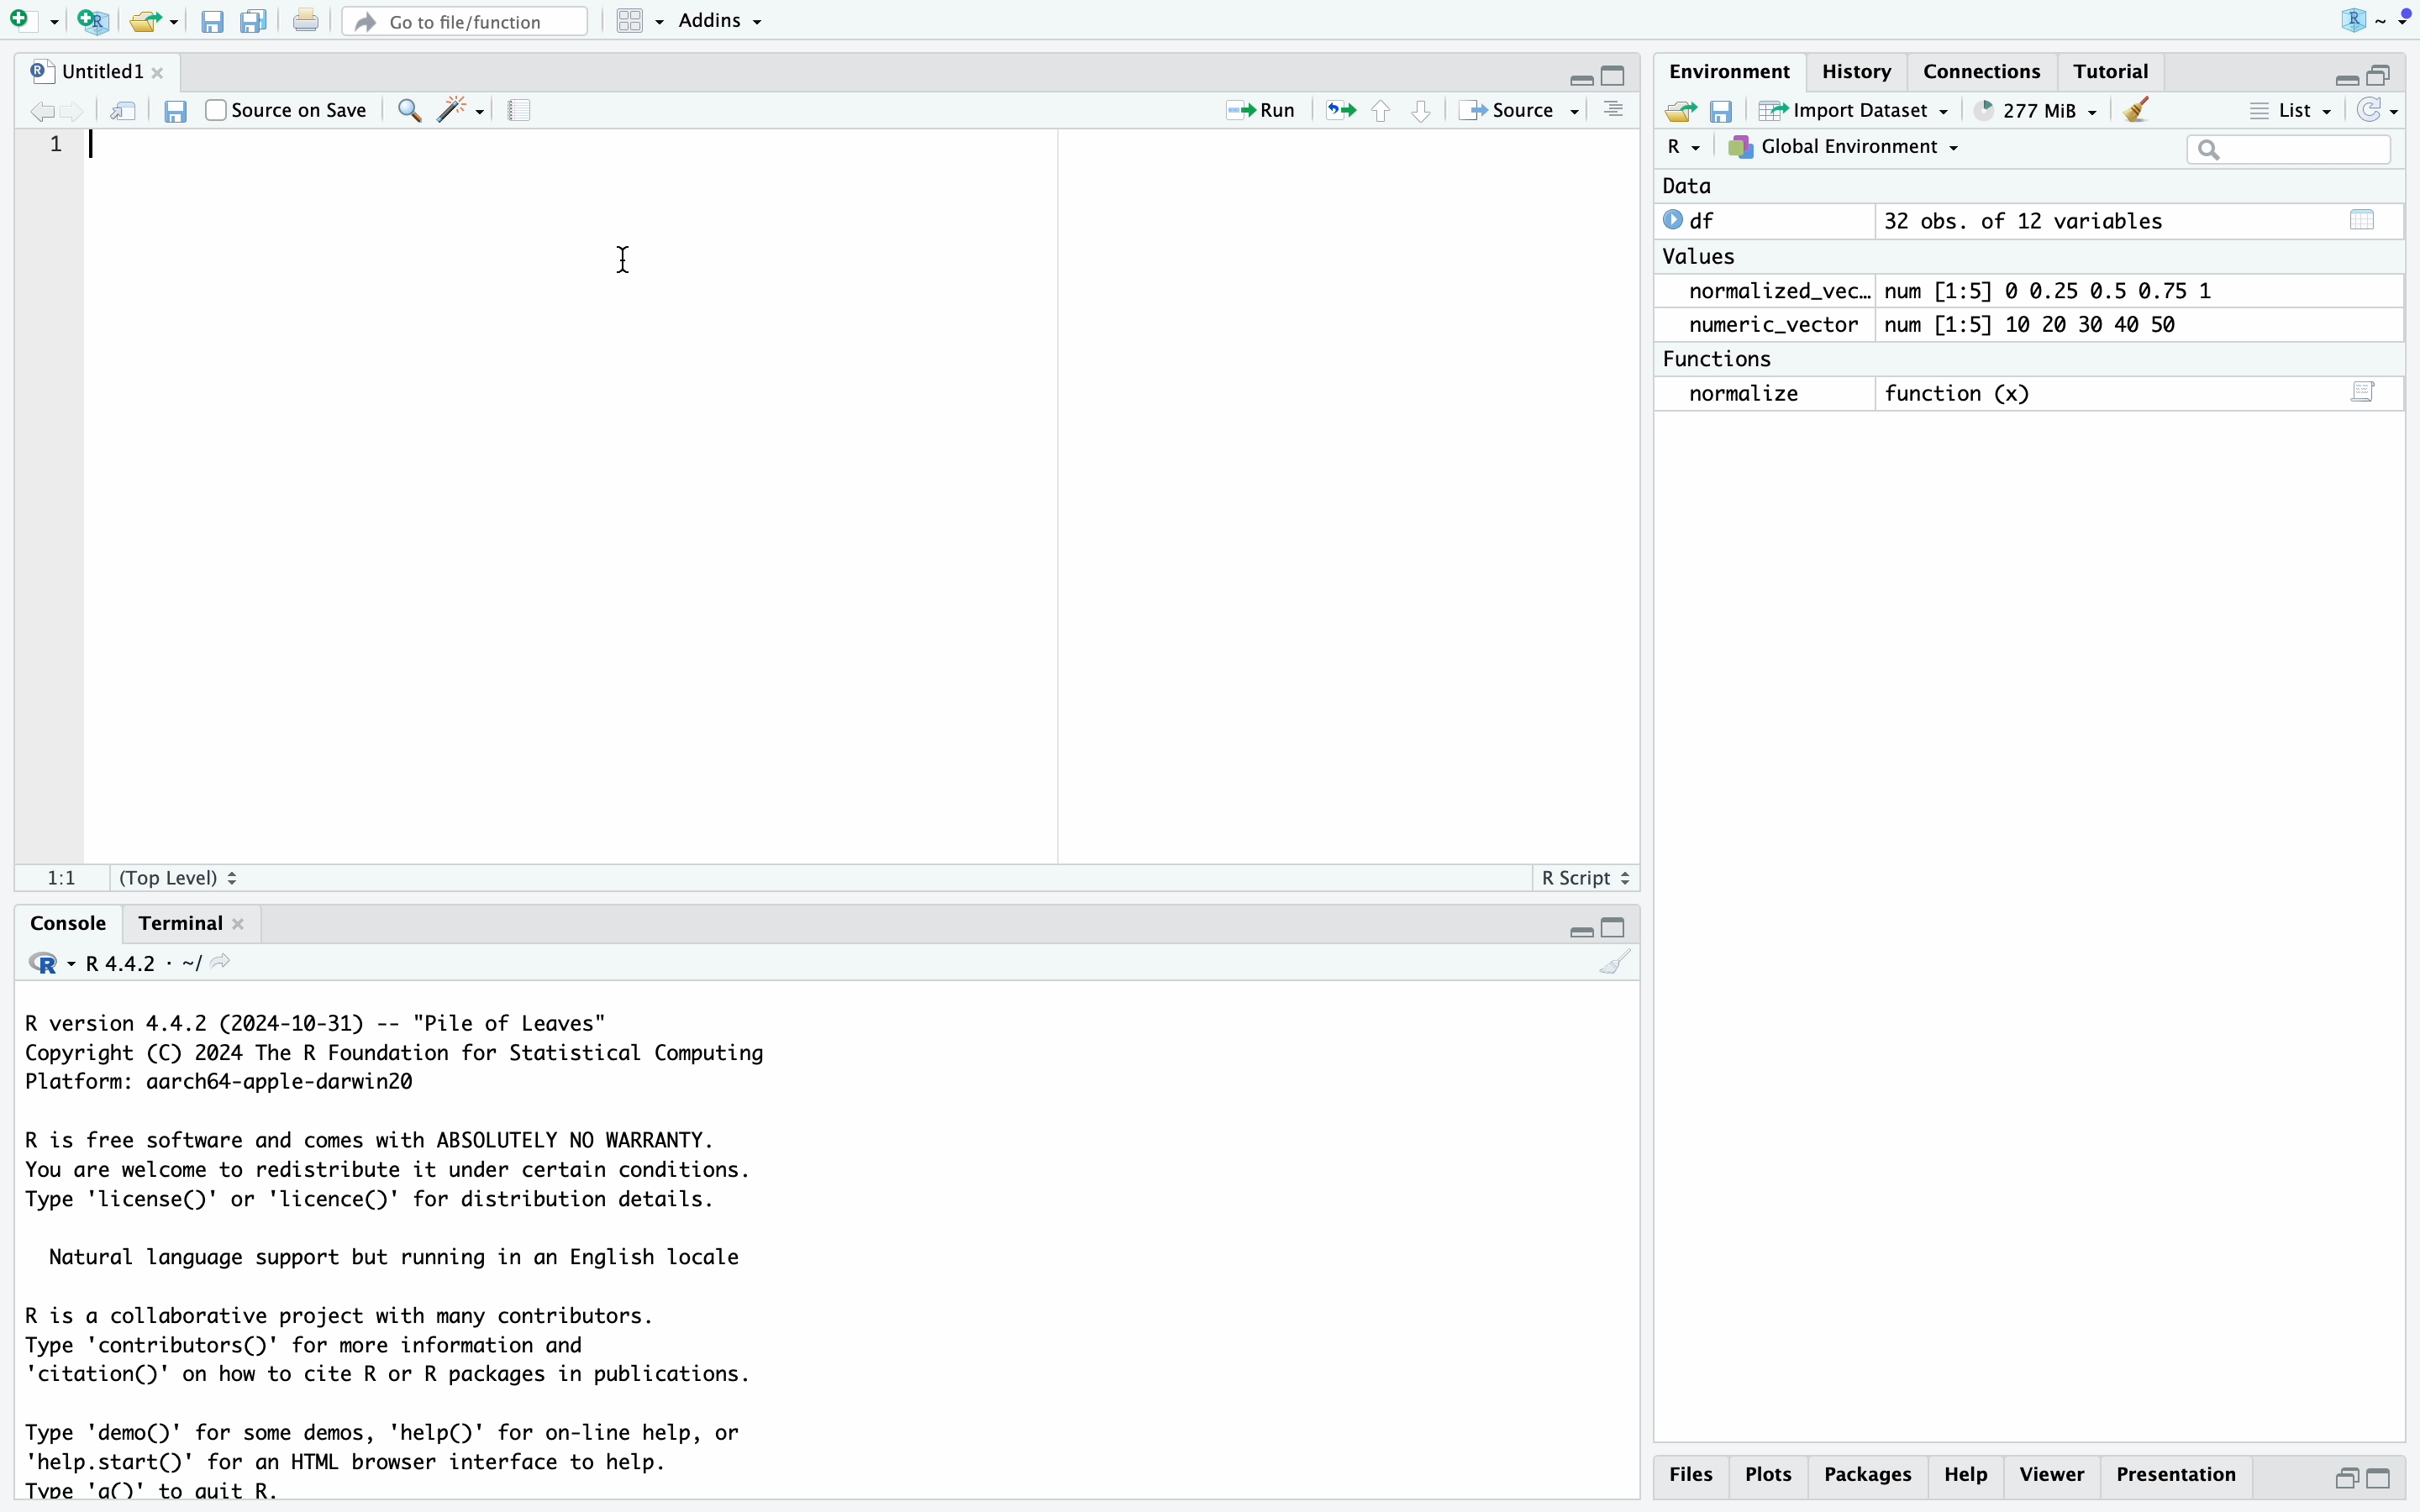 The height and width of the screenshot is (1512, 2420). Describe the element at coordinates (414, 1251) in the screenshot. I see `R version 4.4.2 (2024-10-31) -- "Pile of Leaves"

Copyright (C) 2024 The R Foundation for Statistical Computing

Platform: aarch64-apple-darwin2@

R is free software and comes with ABSOLUTELY NO WARRANTY.

You are welcome to redistribute it under certain conditions.

Type 'license()' or 'licence()' for distribution details.
Natural language support but running in an English locale

R is a collaborative project with many contributors.

Type 'contributors()' for more information and

'citation()' on how to cite R or R packages in publications.

Type 'demo()' for some demos, 'help(D)' for on-line help, or

'help.start()' for an HTML browser interface to help.

Type 'q()' to quit R.

[Workspace loaded from ~/.RData]

> normalize <- function(x) {

+ return((x - min(x)) / (max(x) - min(x)))

+}

>

> numeric_vector <- c(10, 20, 30, 40, 50)

>

> normalized_vector <- normalize(numeric_vector)

>

> print(normalized_vector)

[1] 0.00 0.25 0.50 0.75 1.00

>

> print(normalized_vector)

[1] 0.00 0.25 0.50 0.75 1.00

>

>

>

> print(filtered_mtcars,"cars")

Error: object 'filtered_mtcars' not found

> print(filtered_mtcars)

Error: object 'filtered_mtcars' not found

>

>` at that location.